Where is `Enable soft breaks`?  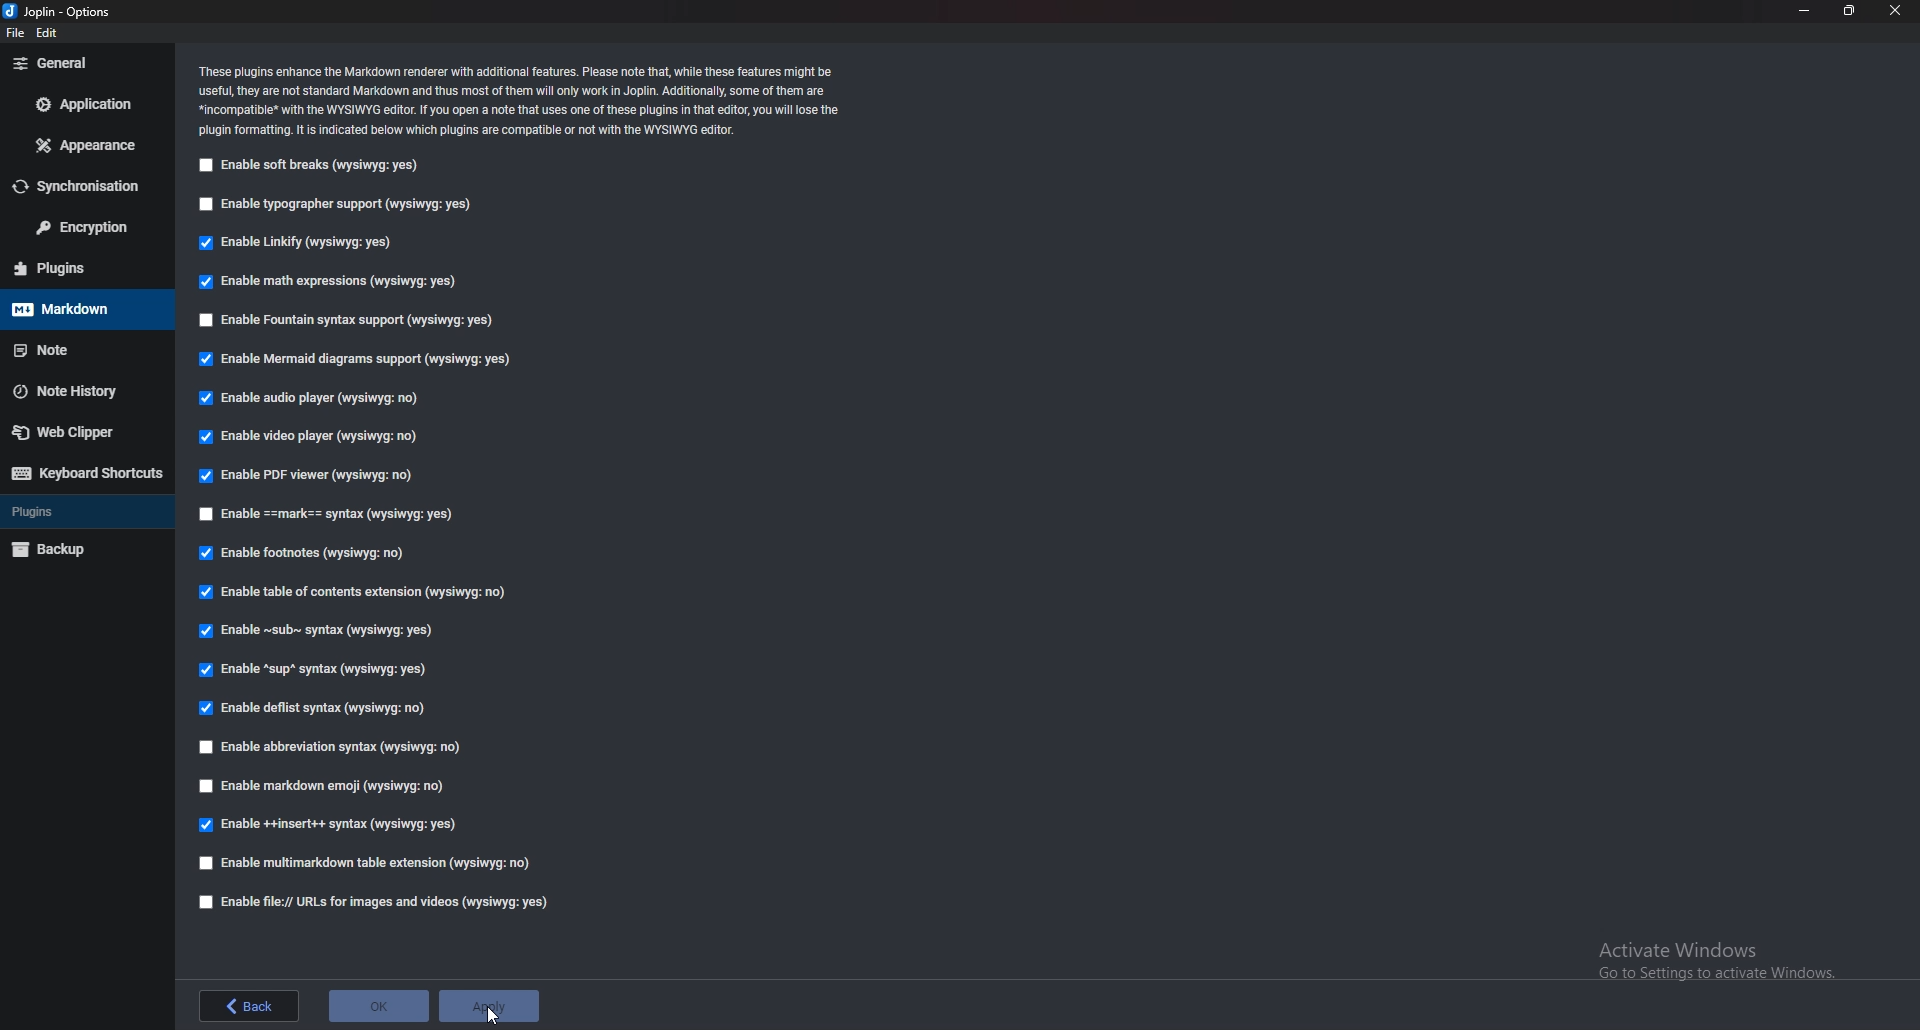
Enable soft breaks is located at coordinates (311, 166).